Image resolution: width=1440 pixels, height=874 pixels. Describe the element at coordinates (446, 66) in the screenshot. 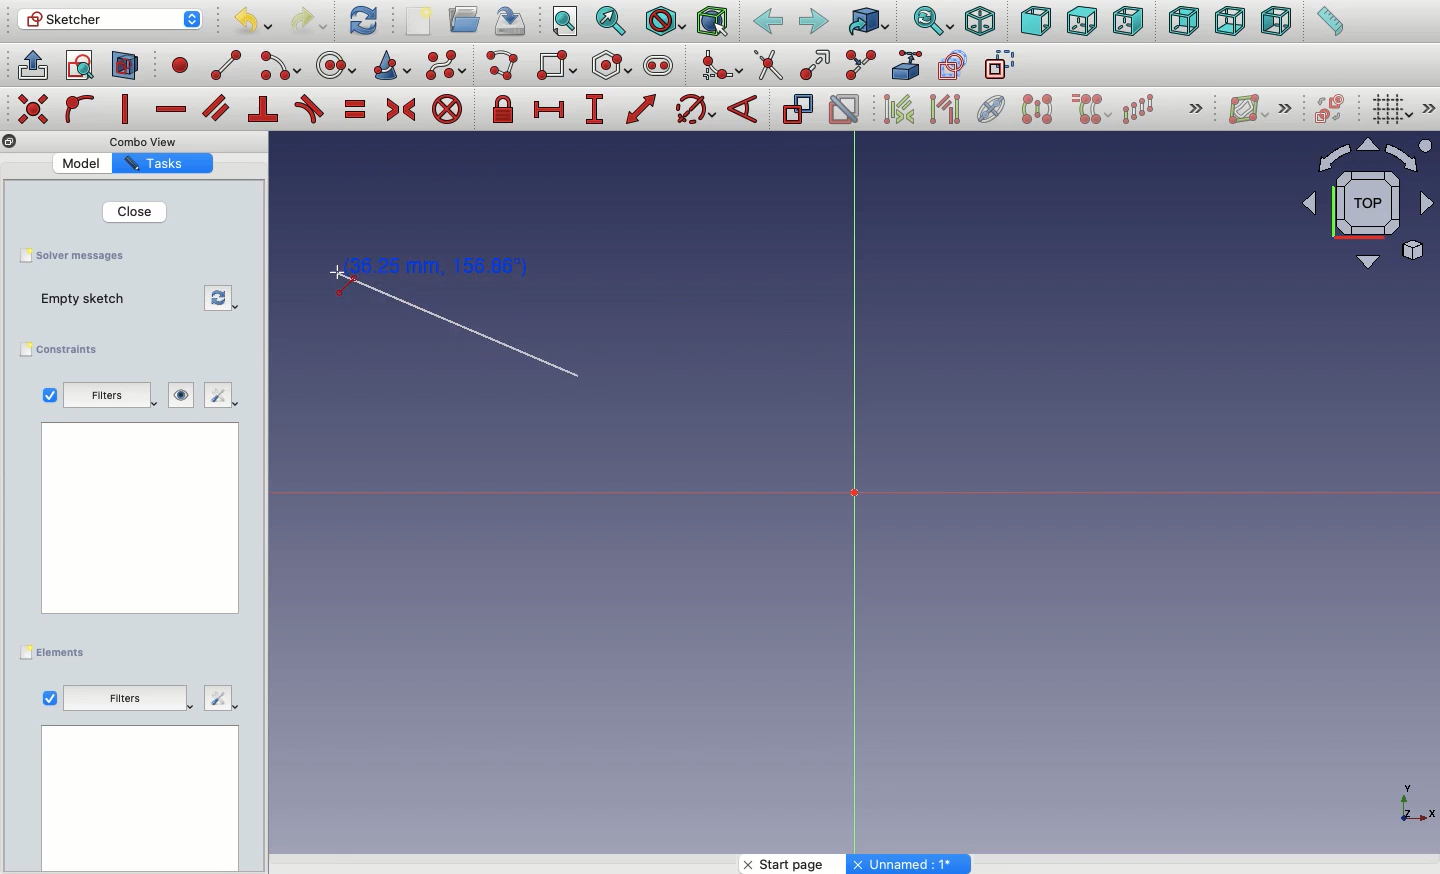

I see `B-spline` at that location.